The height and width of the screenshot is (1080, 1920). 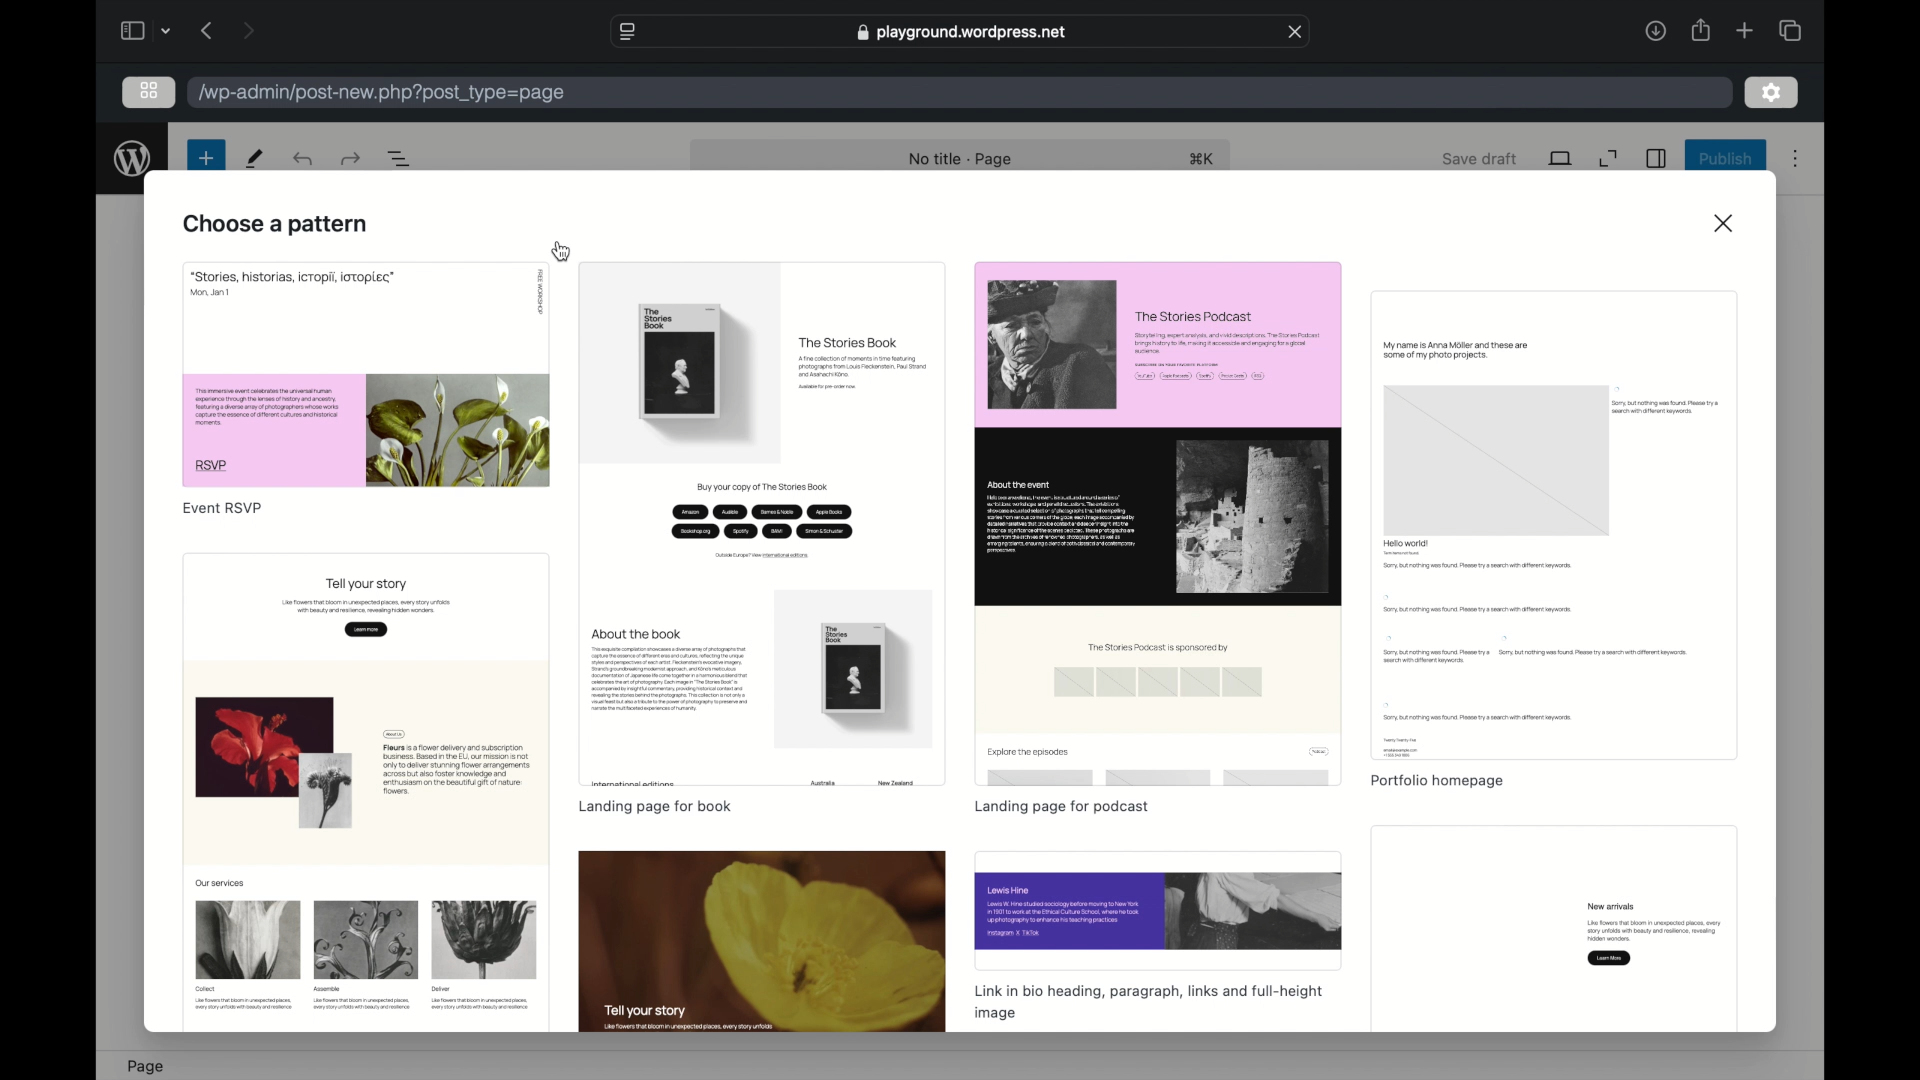 I want to click on downloads, so click(x=1656, y=30).